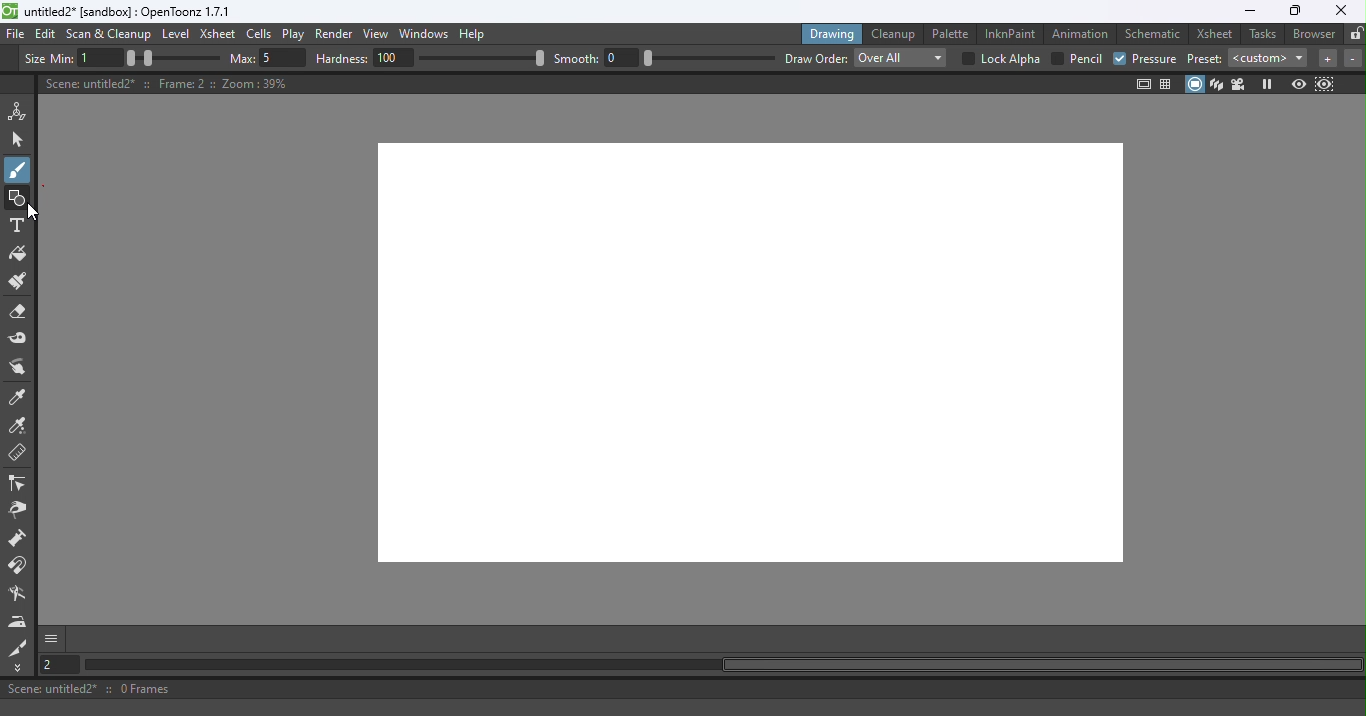  Describe the element at coordinates (169, 83) in the screenshot. I see `Canvas details` at that location.